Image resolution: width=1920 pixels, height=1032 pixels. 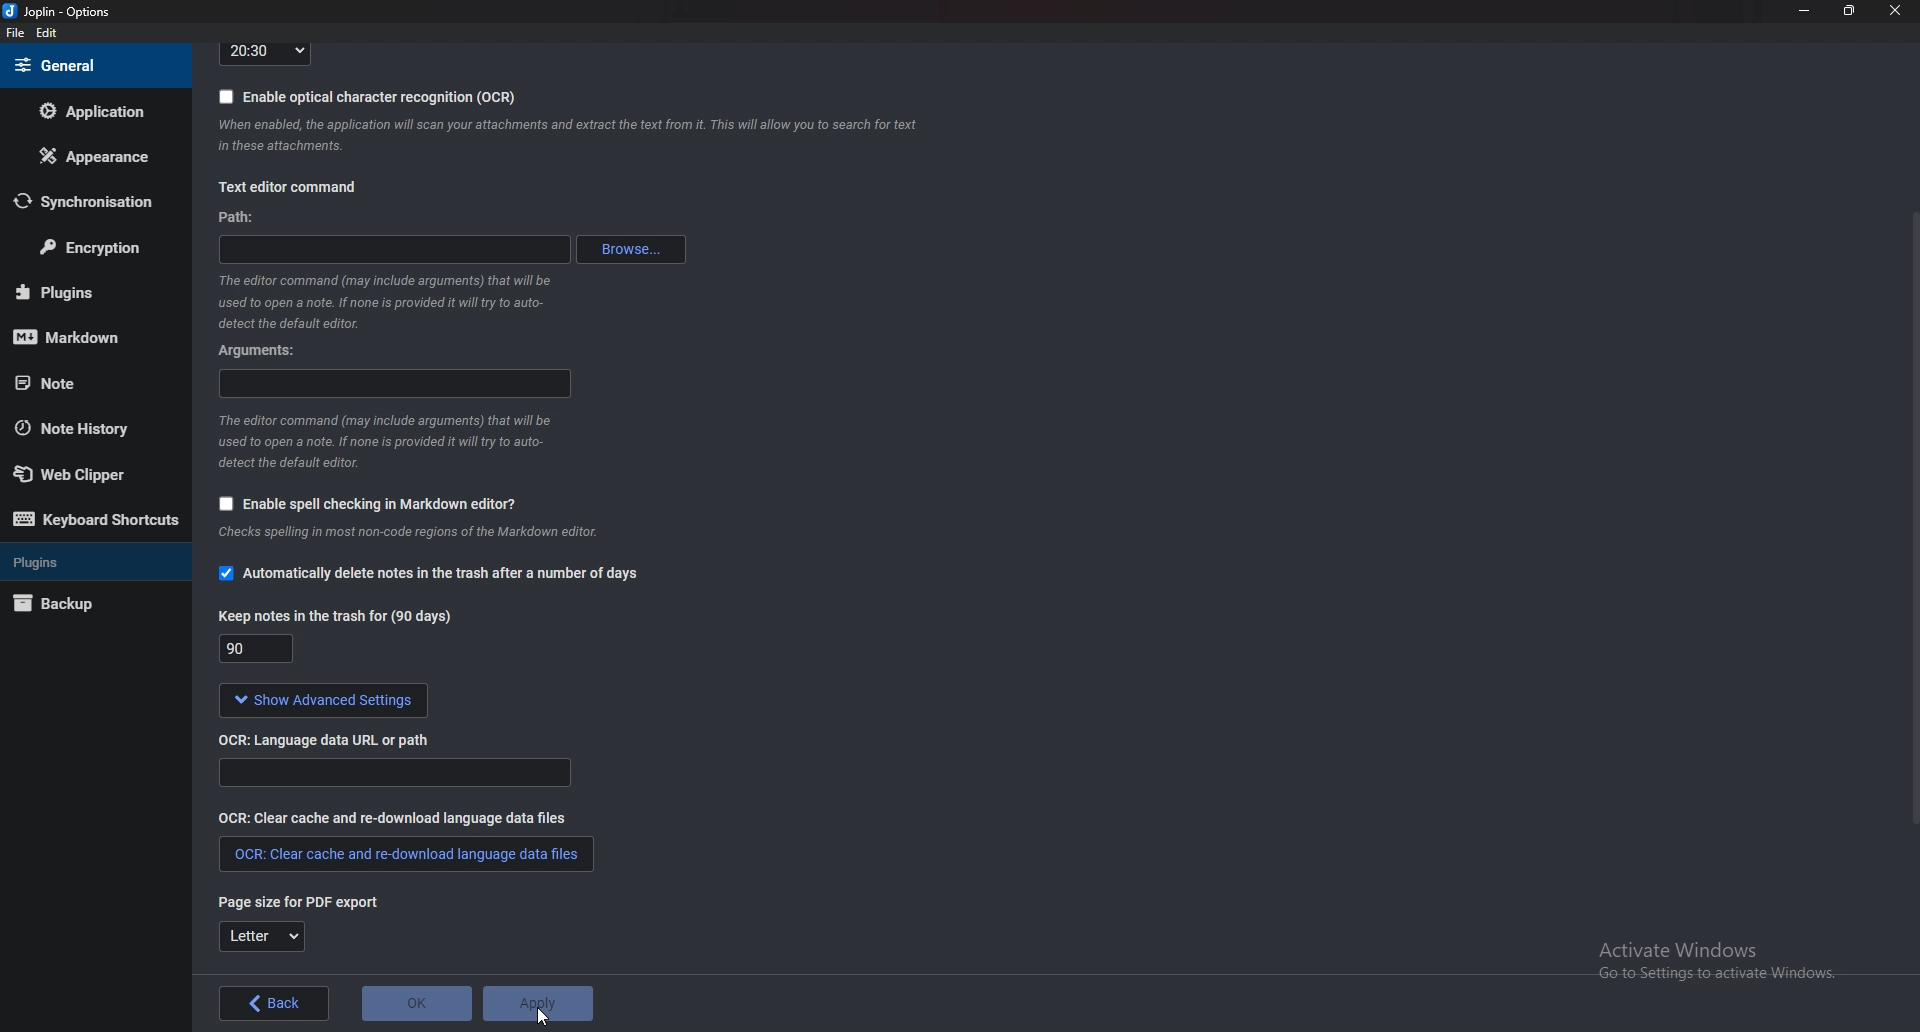 I want to click on Encryption, so click(x=92, y=249).